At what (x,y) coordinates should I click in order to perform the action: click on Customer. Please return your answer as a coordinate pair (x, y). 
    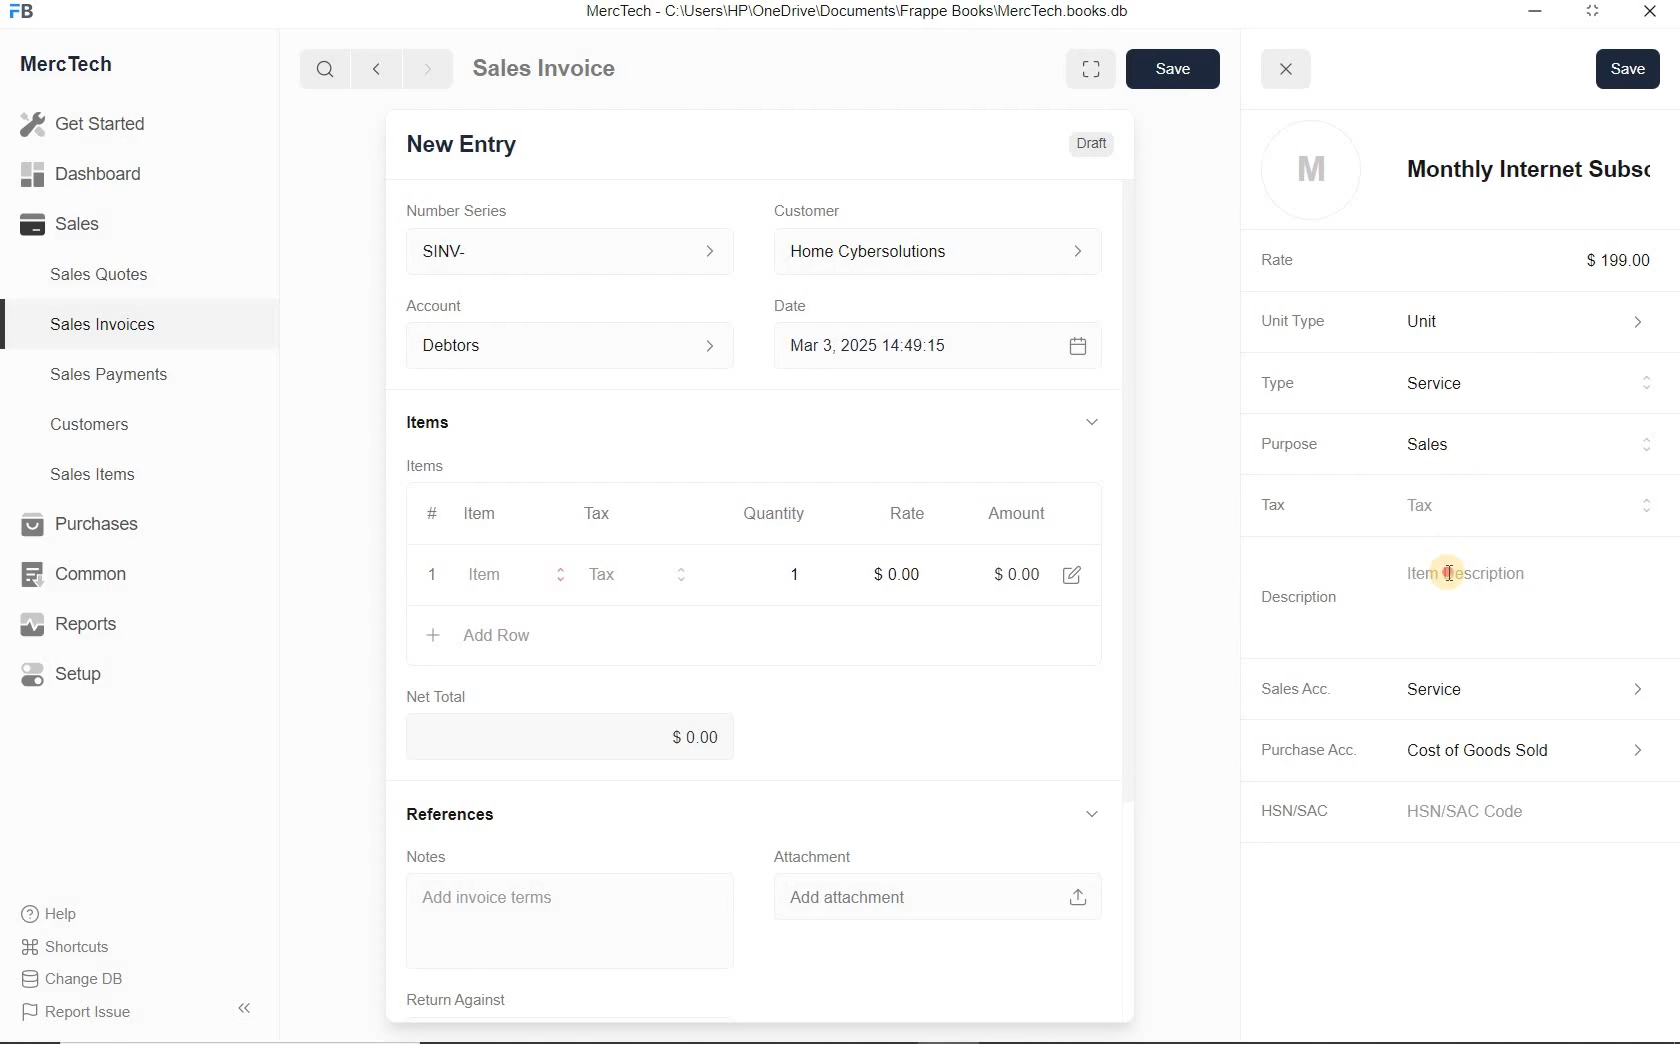
    Looking at the image, I should click on (818, 210).